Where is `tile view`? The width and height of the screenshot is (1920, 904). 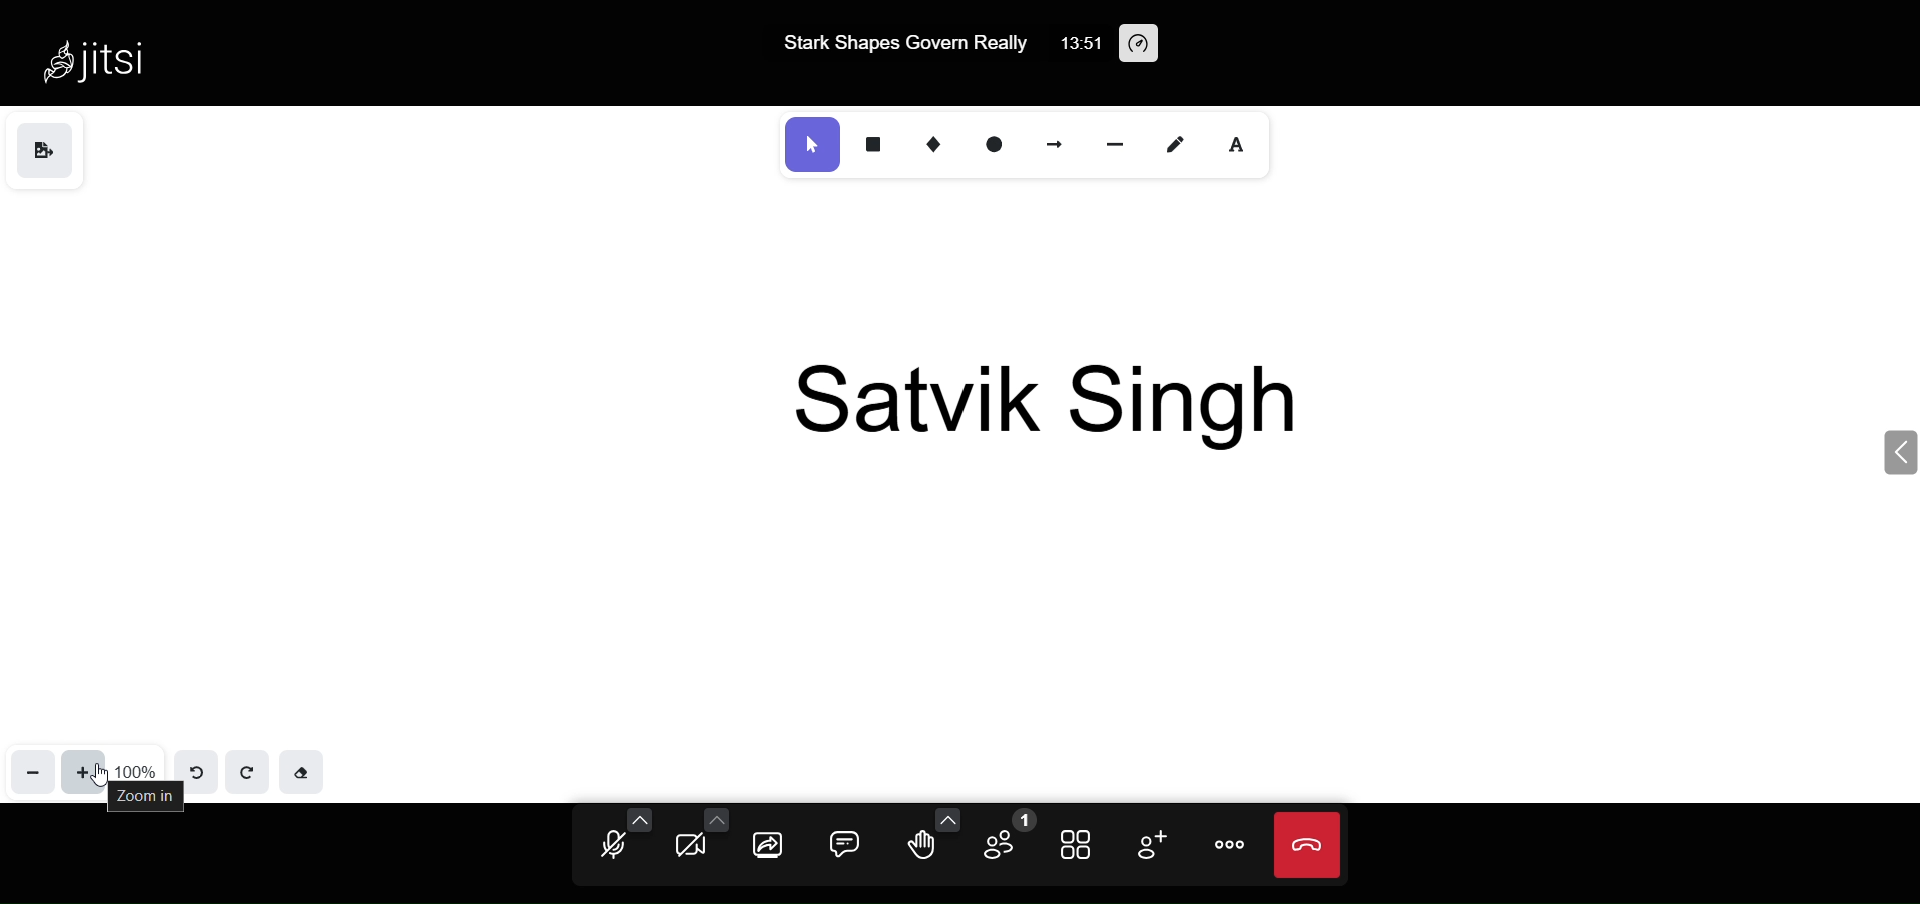 tile view is located at coordinates (1079, 843).